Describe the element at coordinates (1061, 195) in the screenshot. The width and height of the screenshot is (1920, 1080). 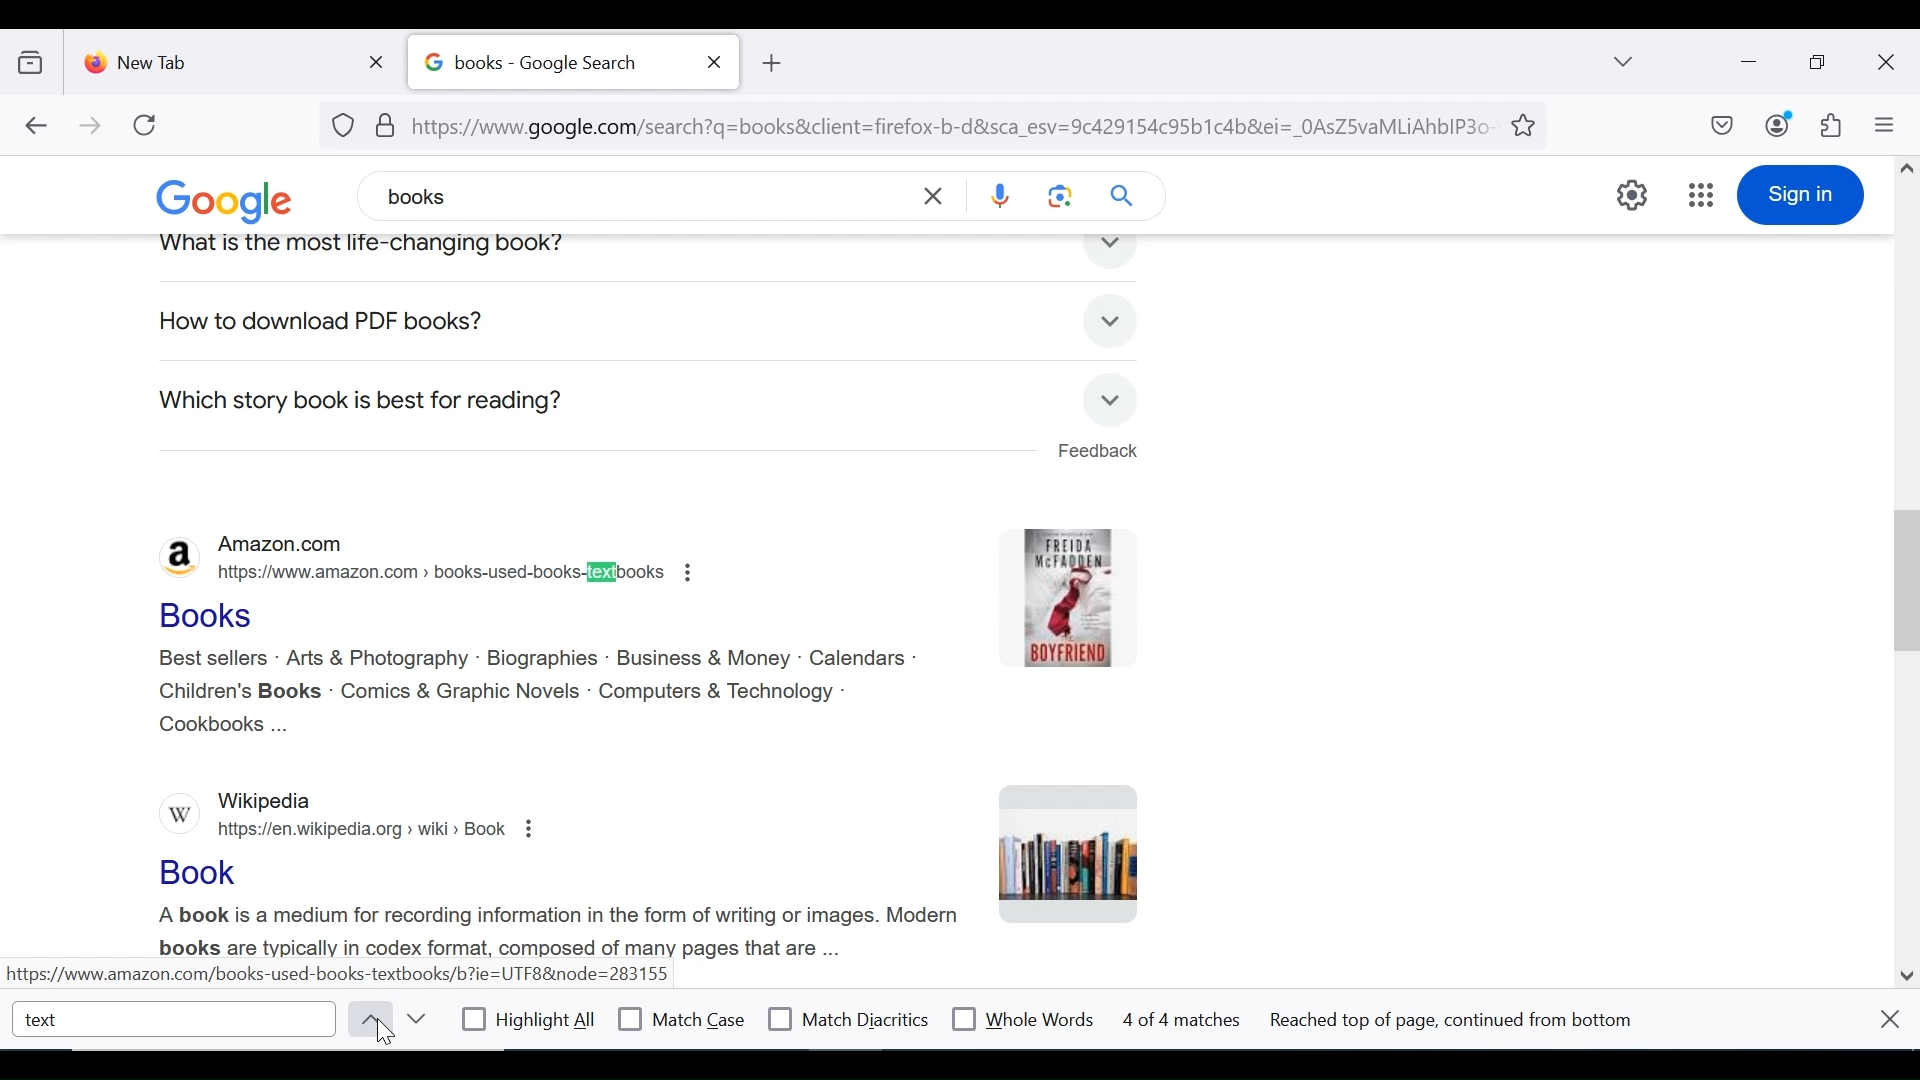
I see `google lens` at that location.